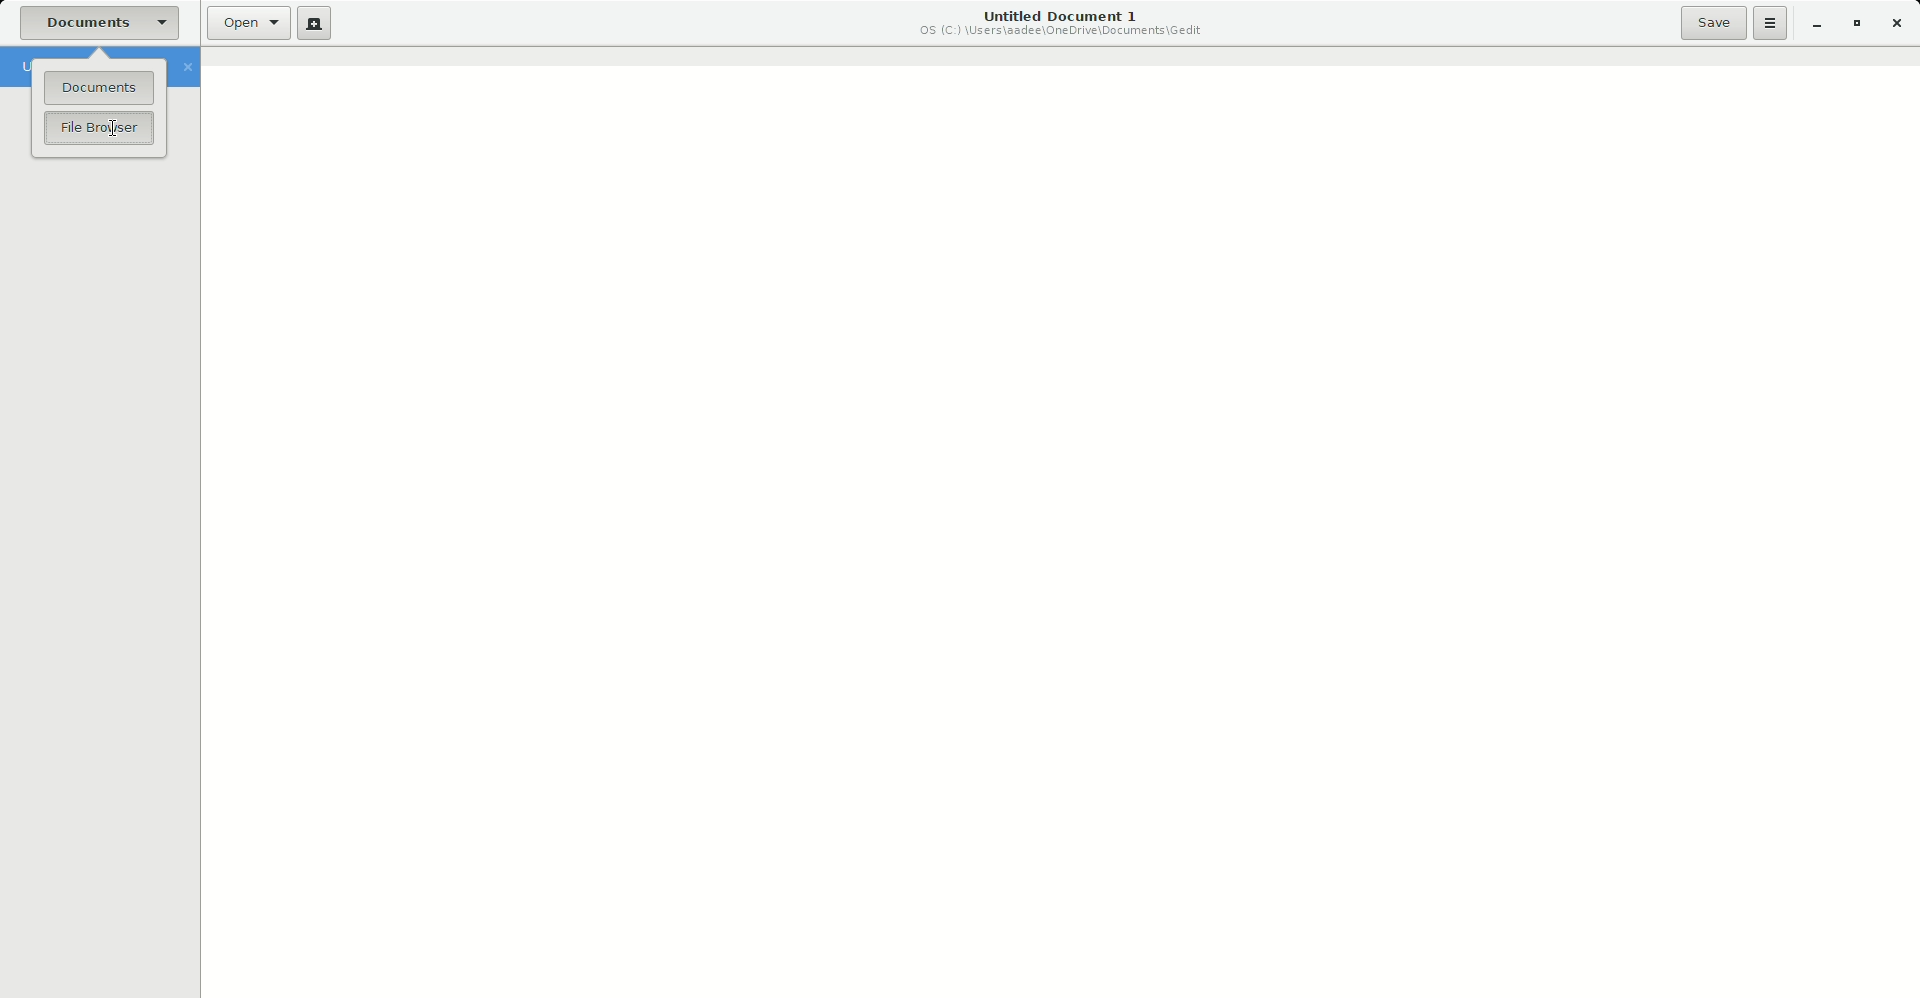  What do you see at coordinates (103, 131) in the screenshot?
I see `File Browser` at bounding box center [103, 131].